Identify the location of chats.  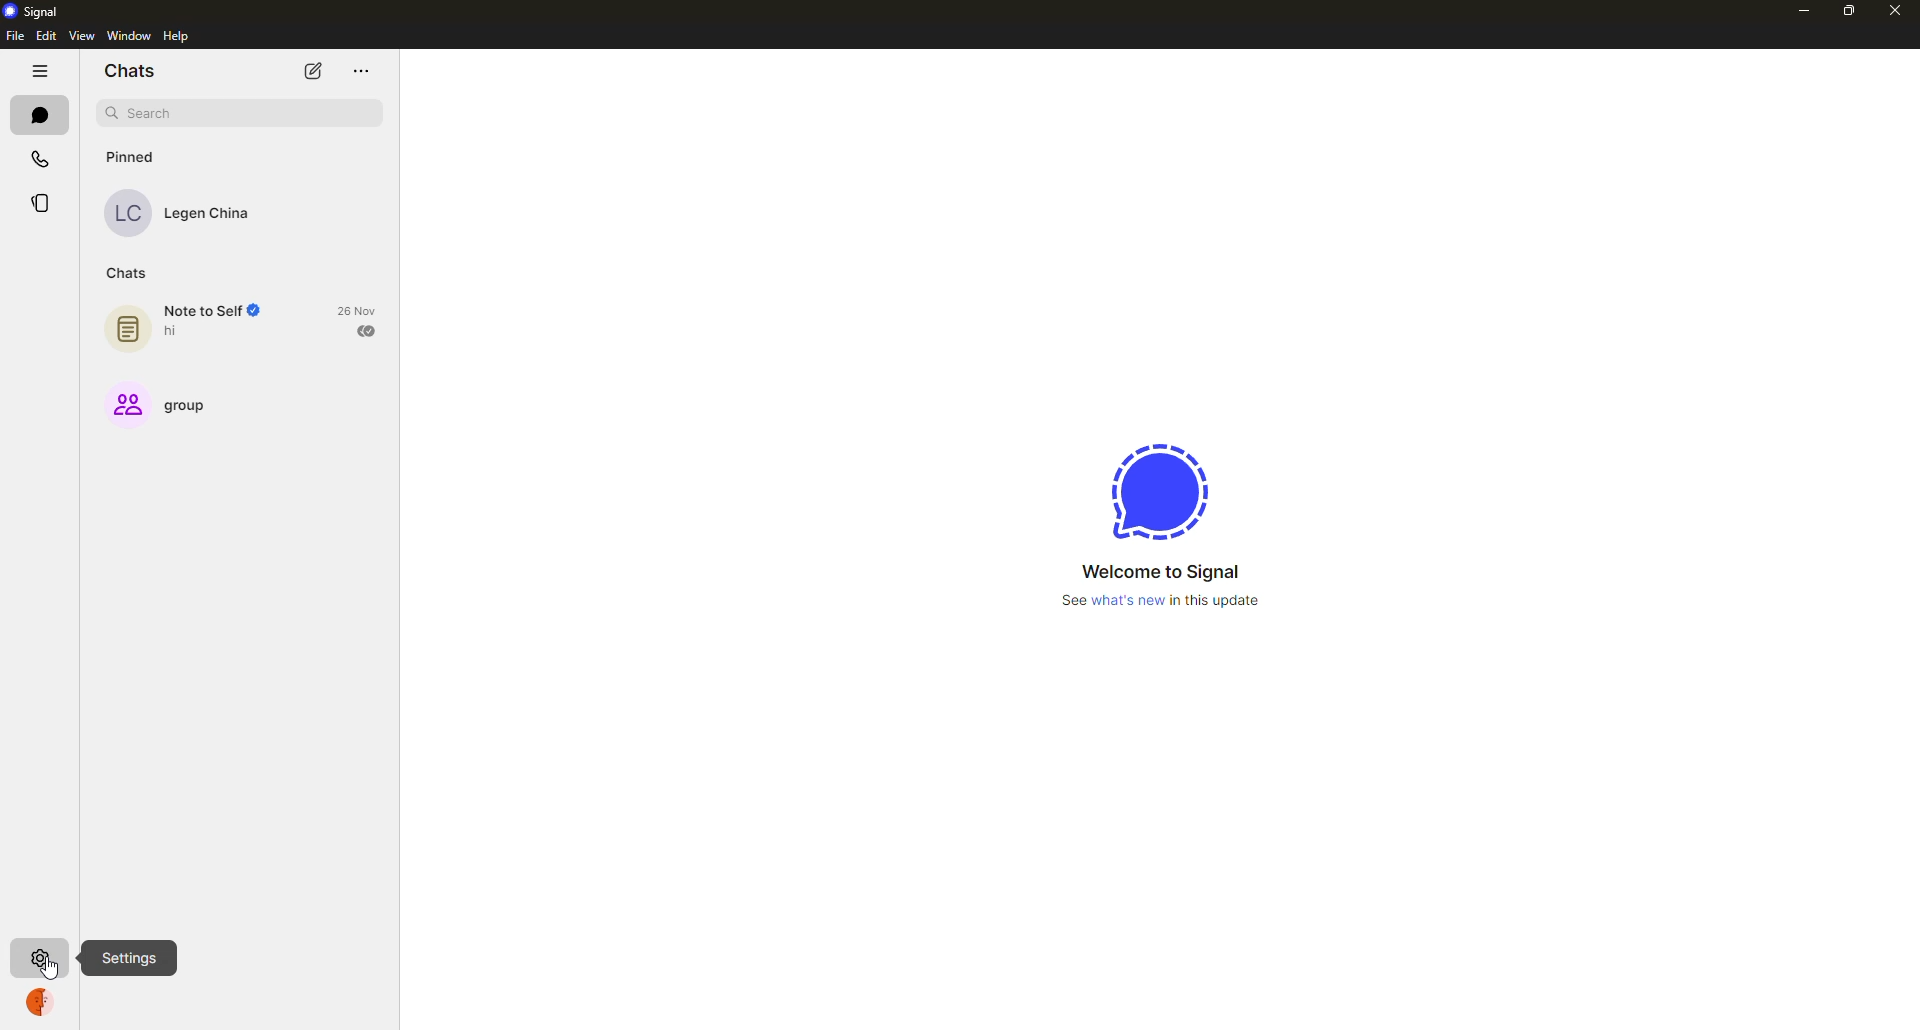
(40, 117).